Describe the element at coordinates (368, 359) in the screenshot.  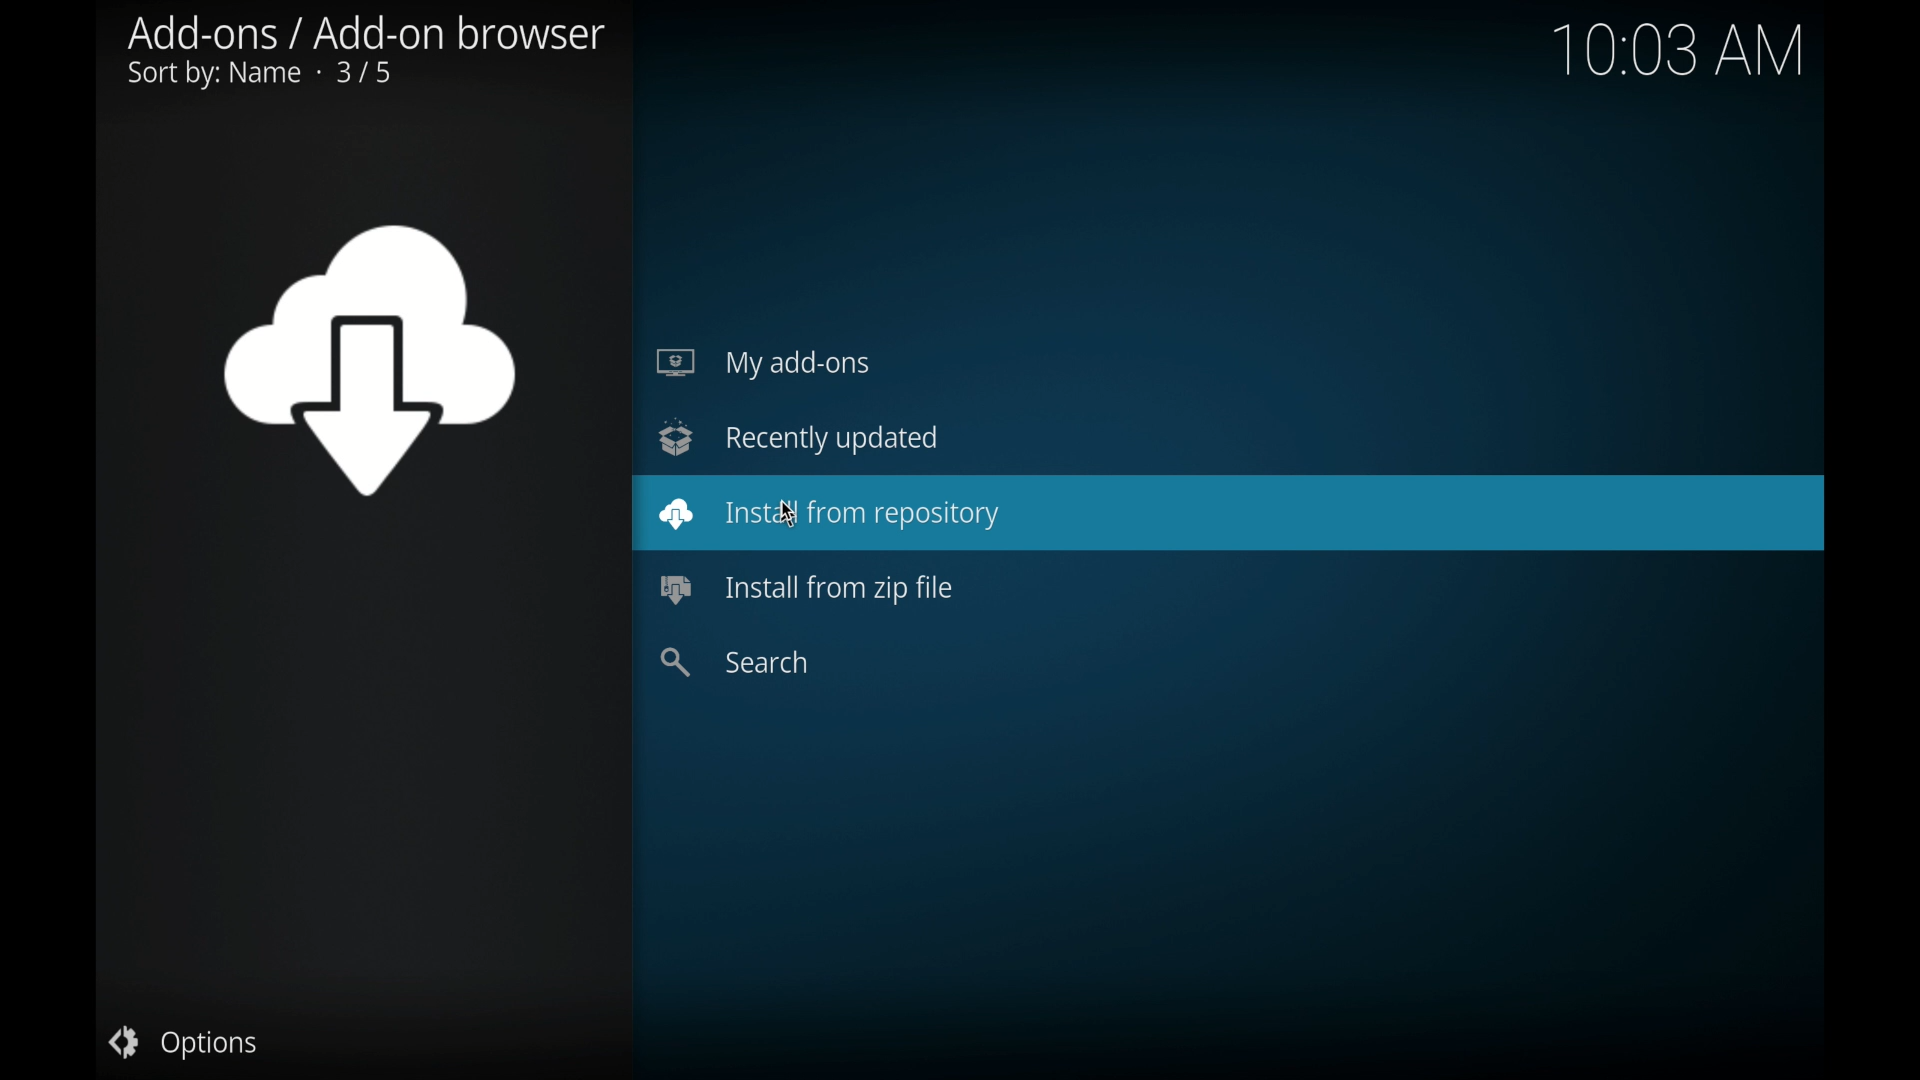
I see `add-ons icon` at that location.